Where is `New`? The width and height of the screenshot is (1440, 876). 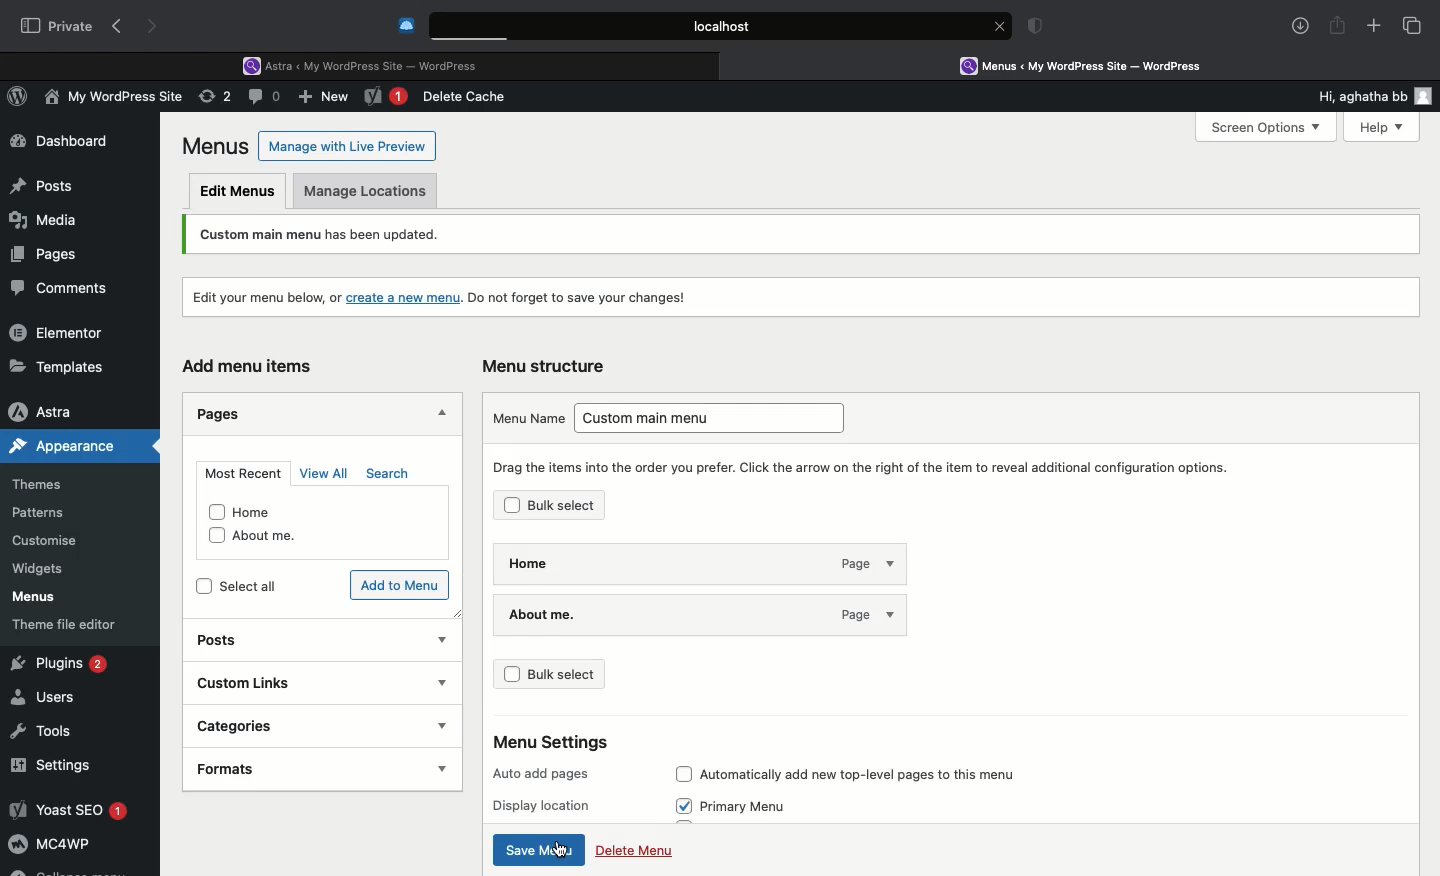 New is located at coordinates (326, 99).